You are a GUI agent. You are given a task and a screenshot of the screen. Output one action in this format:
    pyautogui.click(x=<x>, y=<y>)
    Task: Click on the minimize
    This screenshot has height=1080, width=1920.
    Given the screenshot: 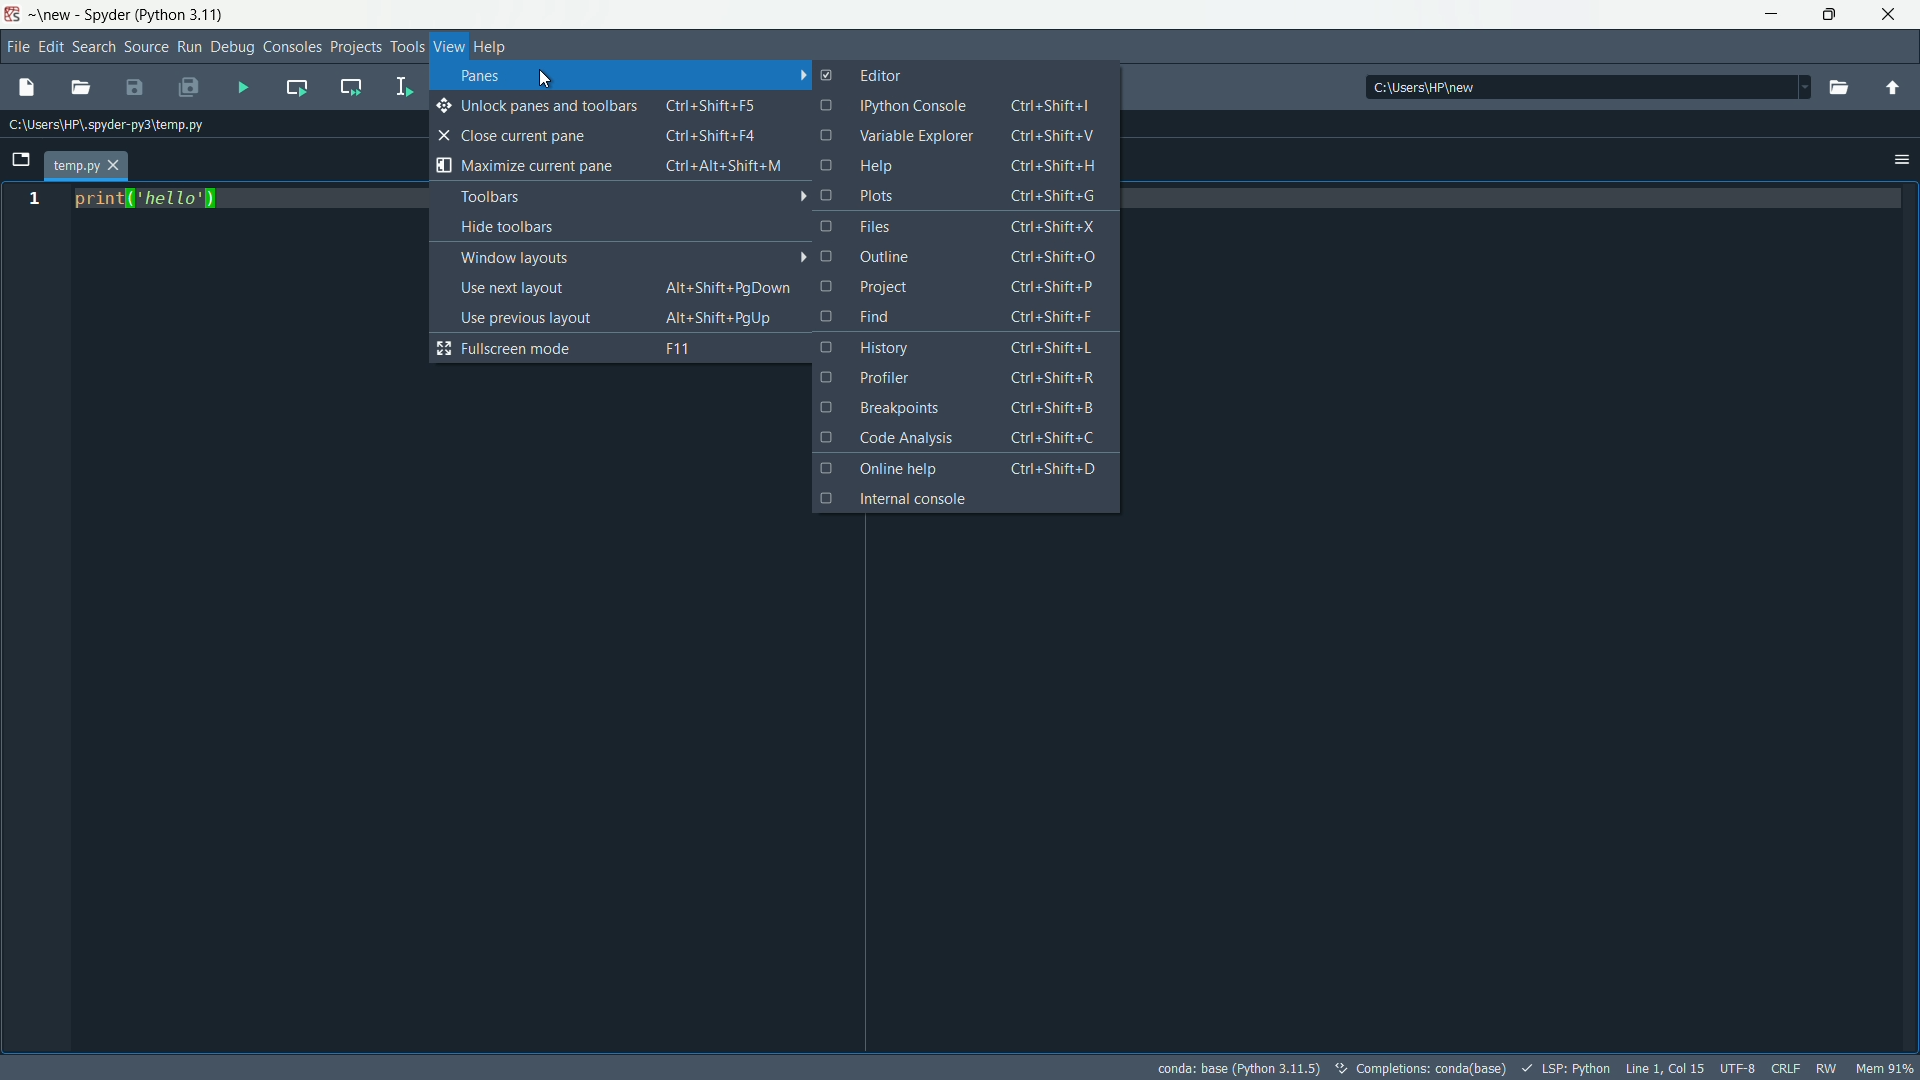 What is the action you would take?
    pyautogui.click(x=1776, y=15)
    